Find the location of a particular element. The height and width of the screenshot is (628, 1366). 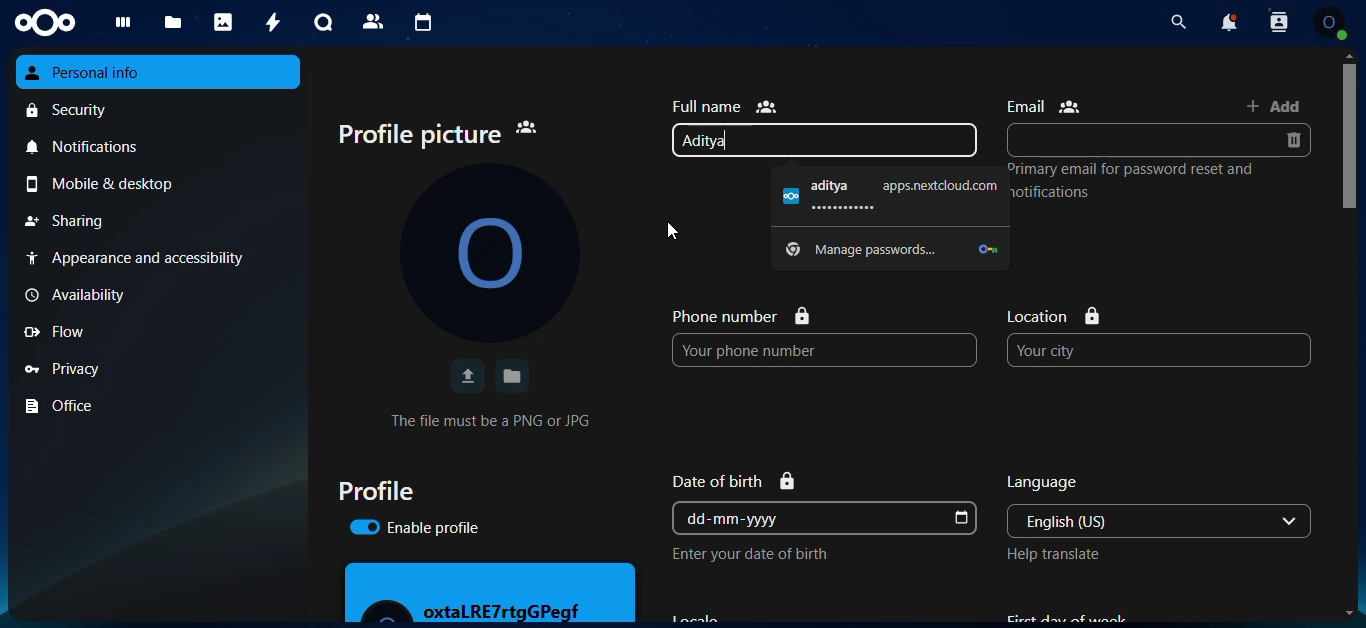

email input box is located at coordinates (1140, 140).